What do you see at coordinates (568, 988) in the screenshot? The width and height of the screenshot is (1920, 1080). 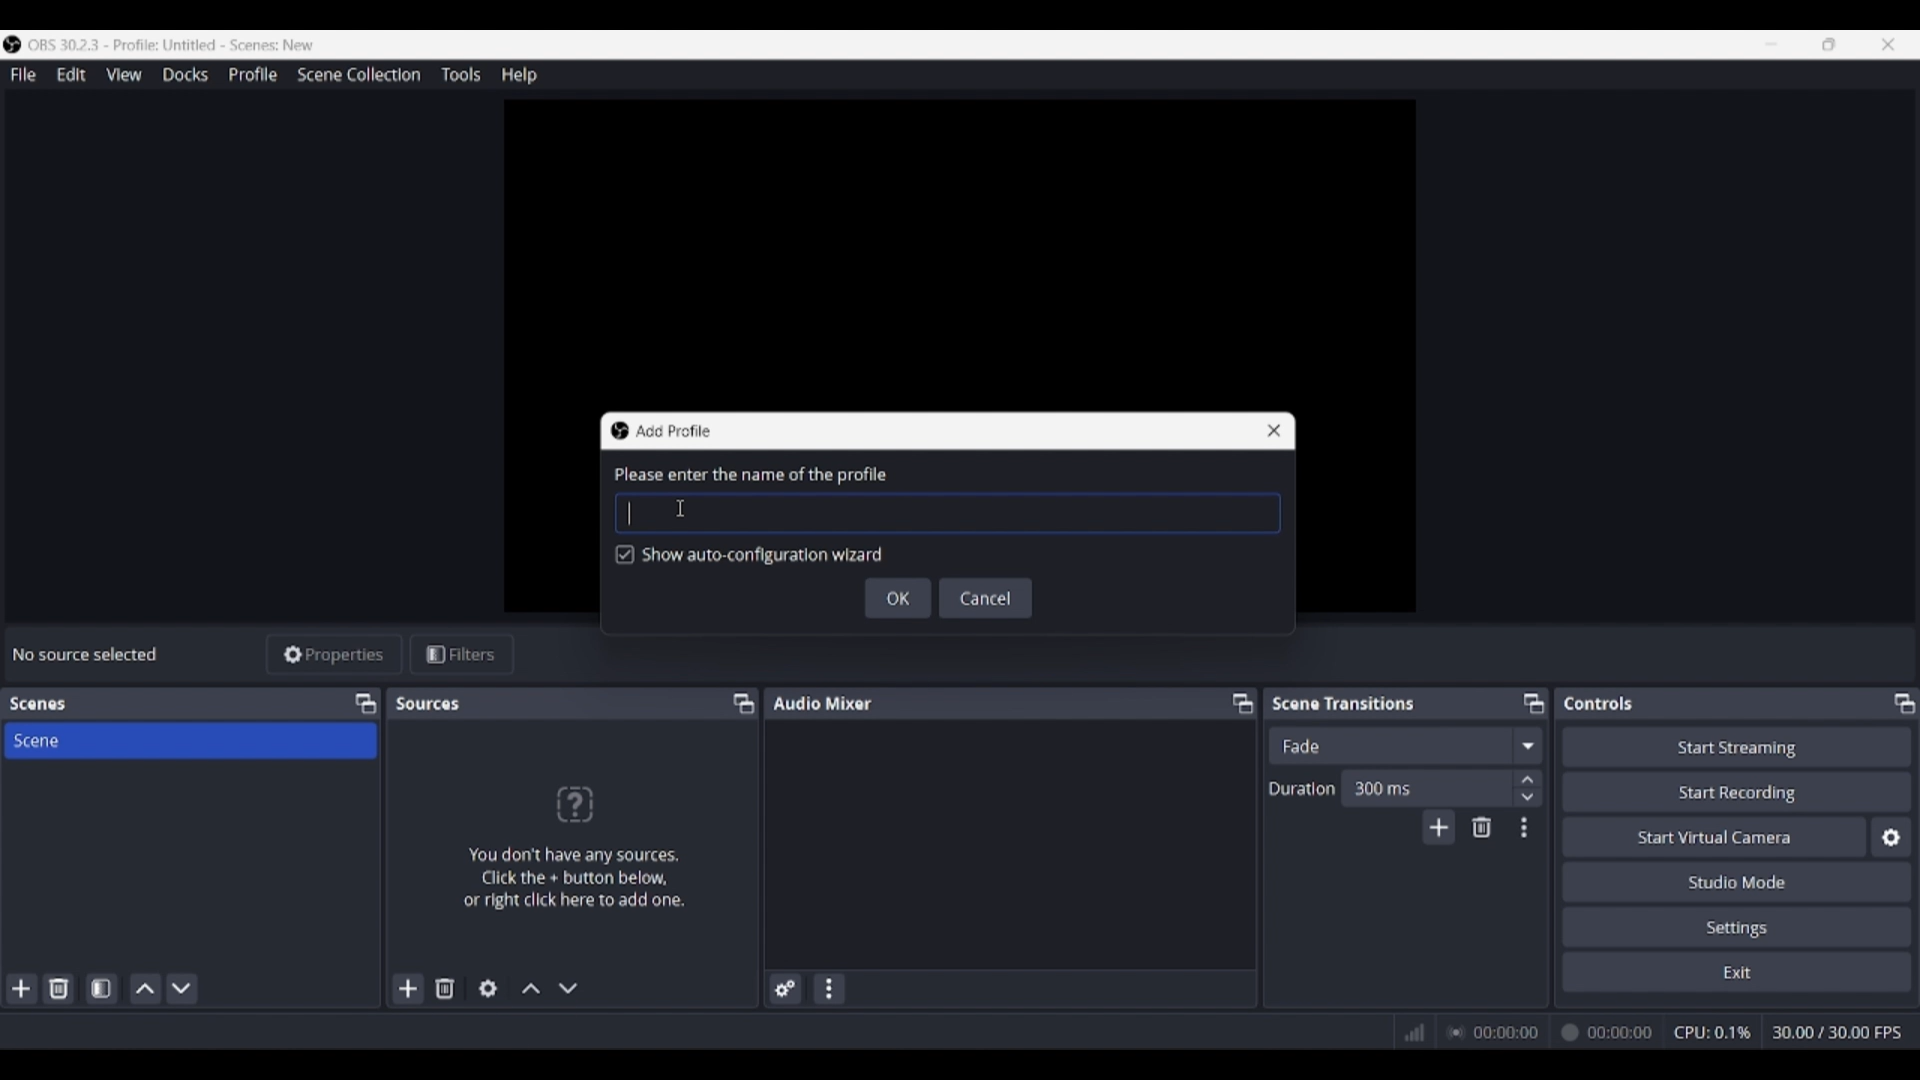 I see `Move source down` at bounding box center [568, 988].